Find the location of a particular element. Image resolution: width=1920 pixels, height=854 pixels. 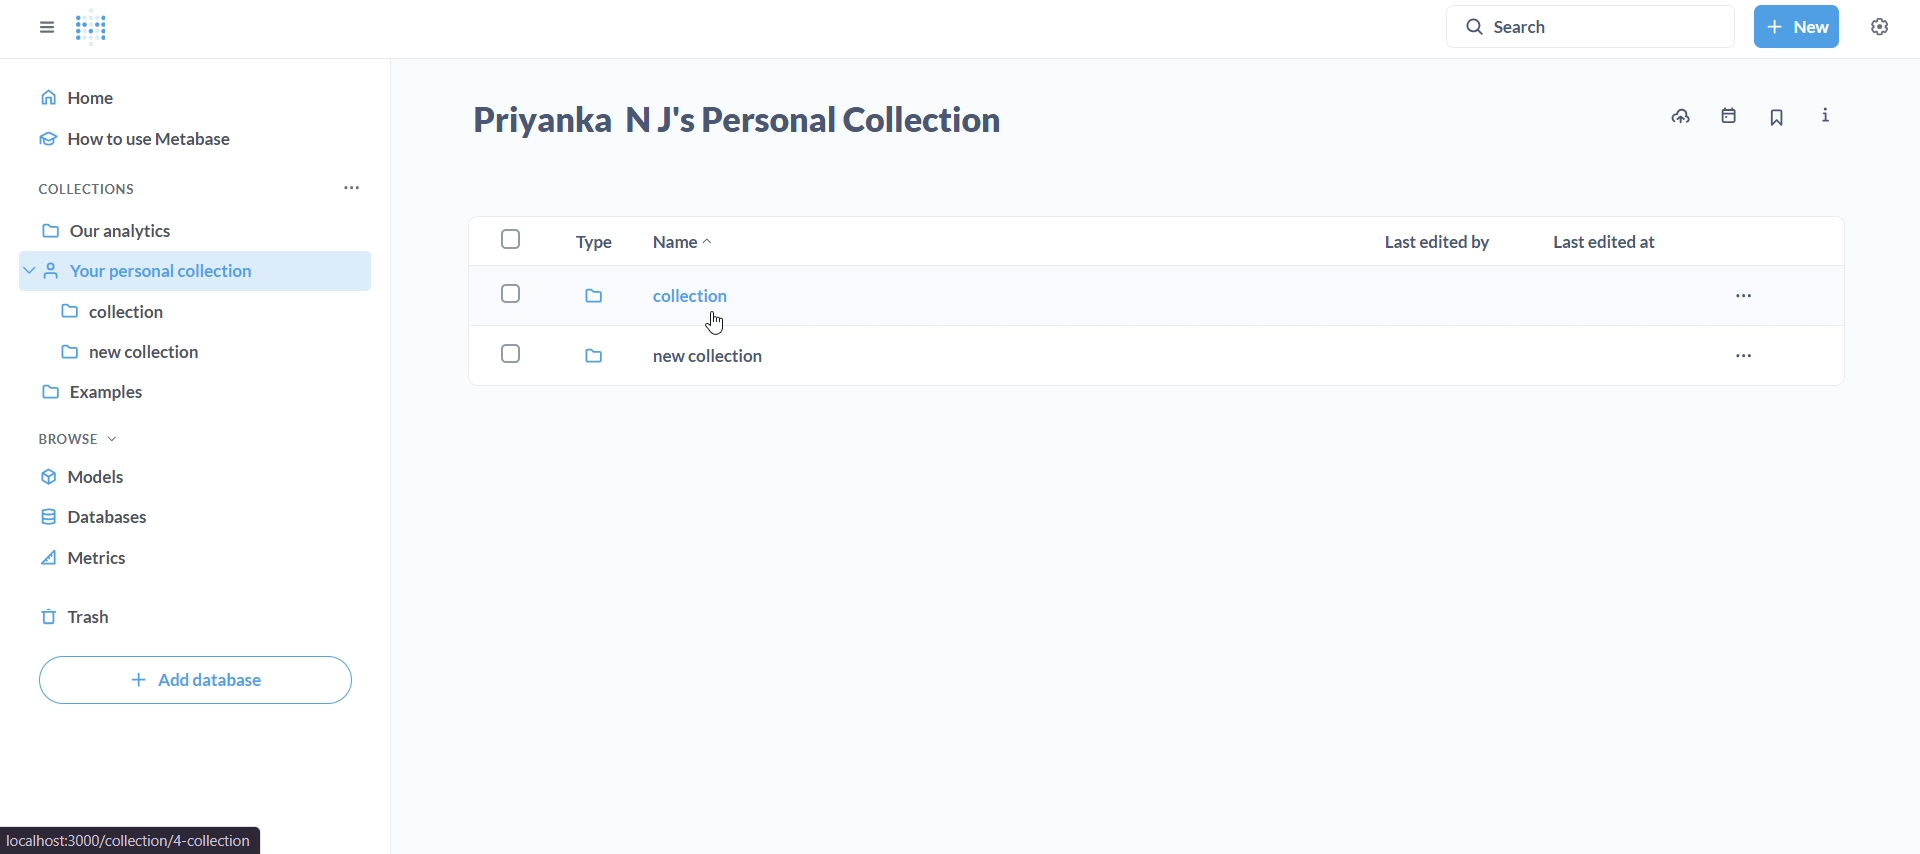

search is located at coordinates (1596, 25).